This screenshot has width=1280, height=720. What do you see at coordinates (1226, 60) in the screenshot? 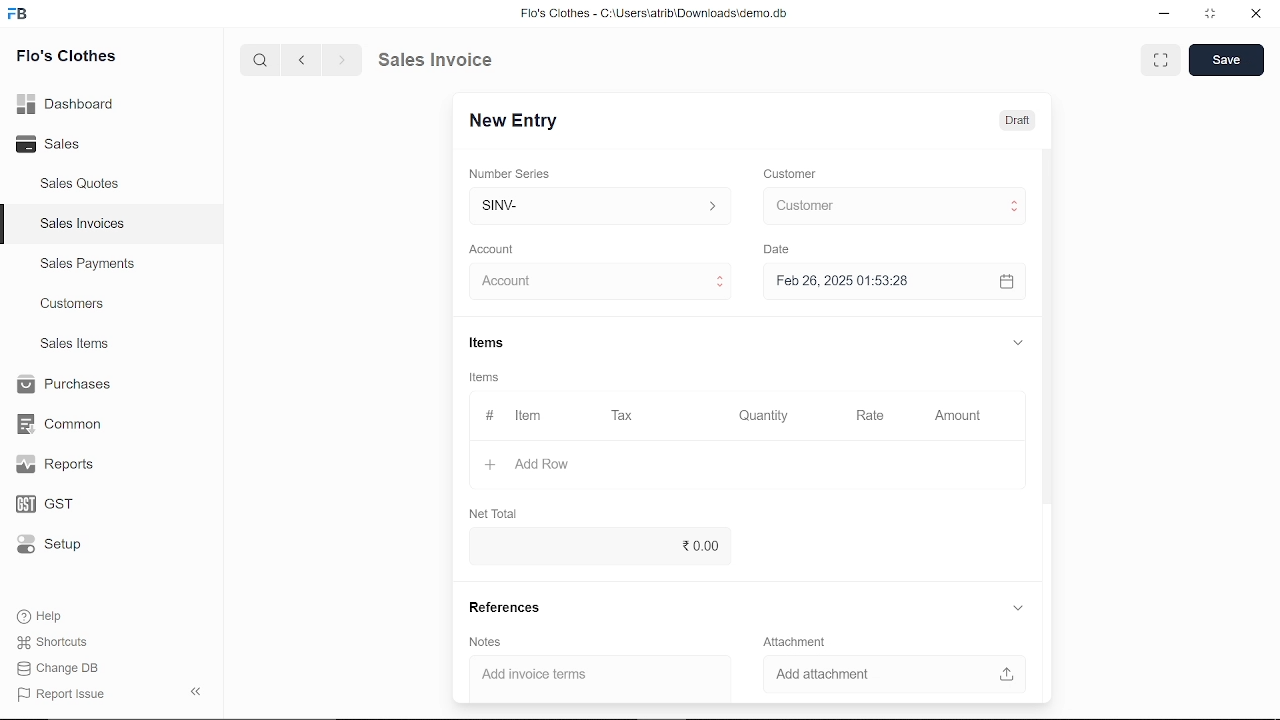
I see `save` at bounding box center [1226, 60].